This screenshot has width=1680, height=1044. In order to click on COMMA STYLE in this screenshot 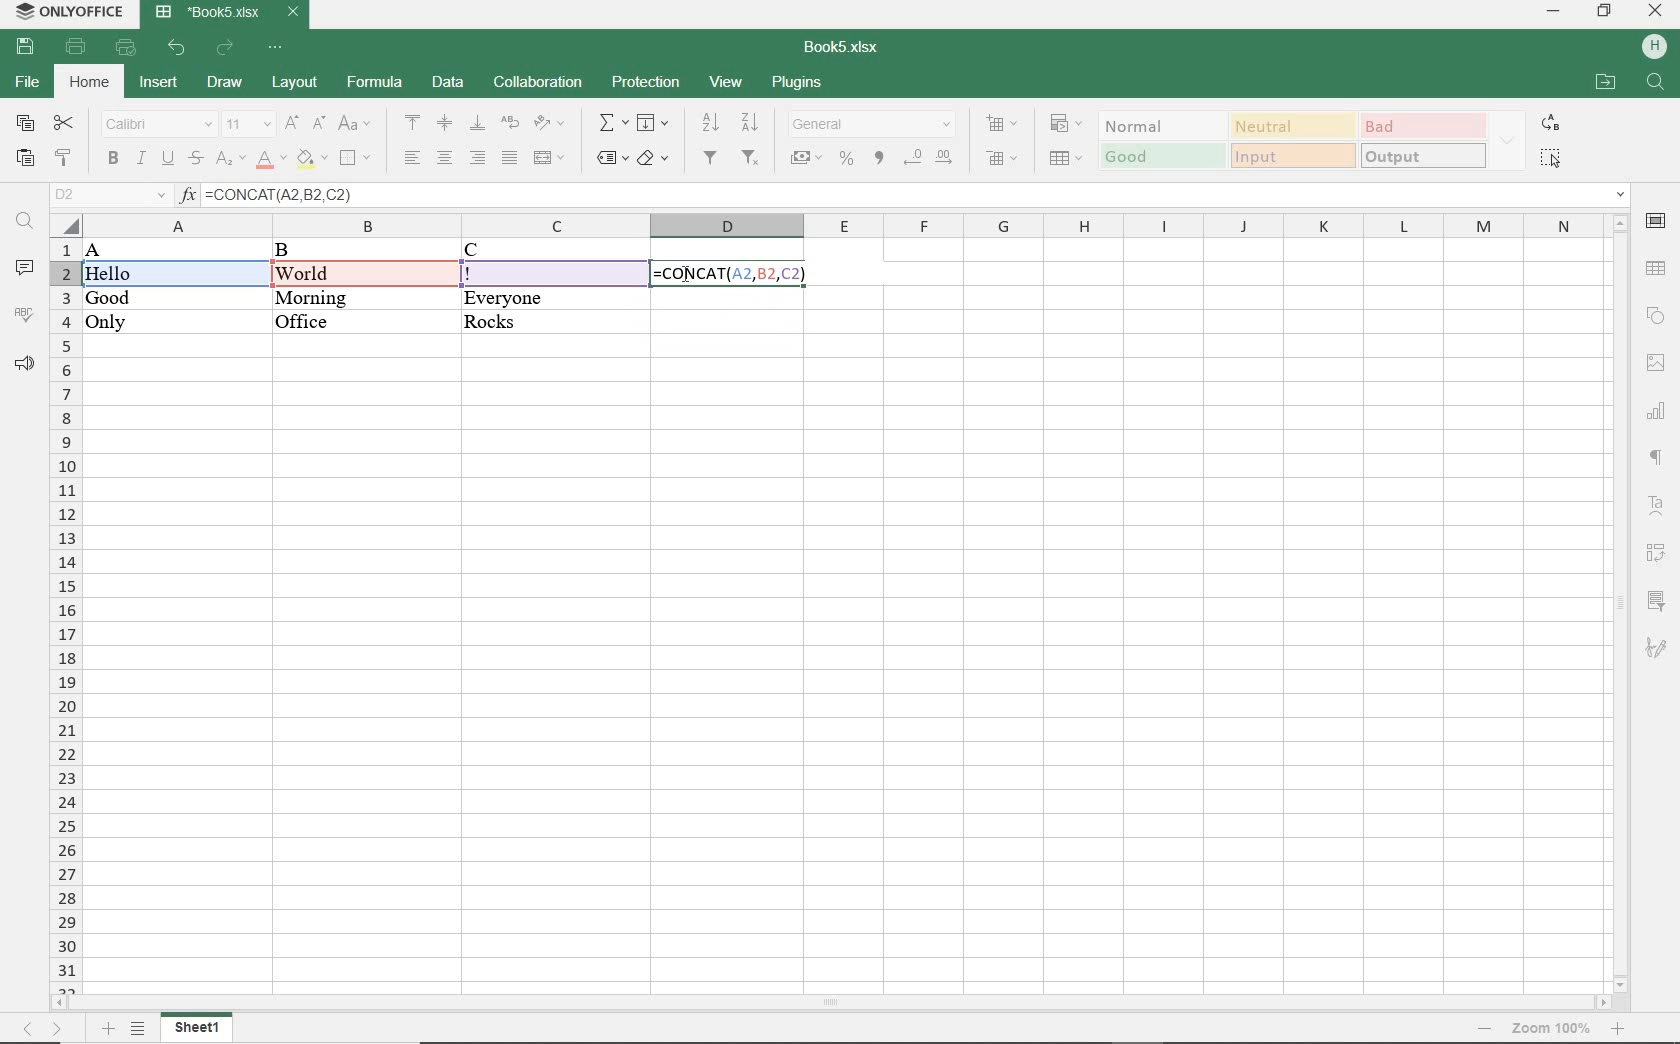, I will do `click(880, 158)`.